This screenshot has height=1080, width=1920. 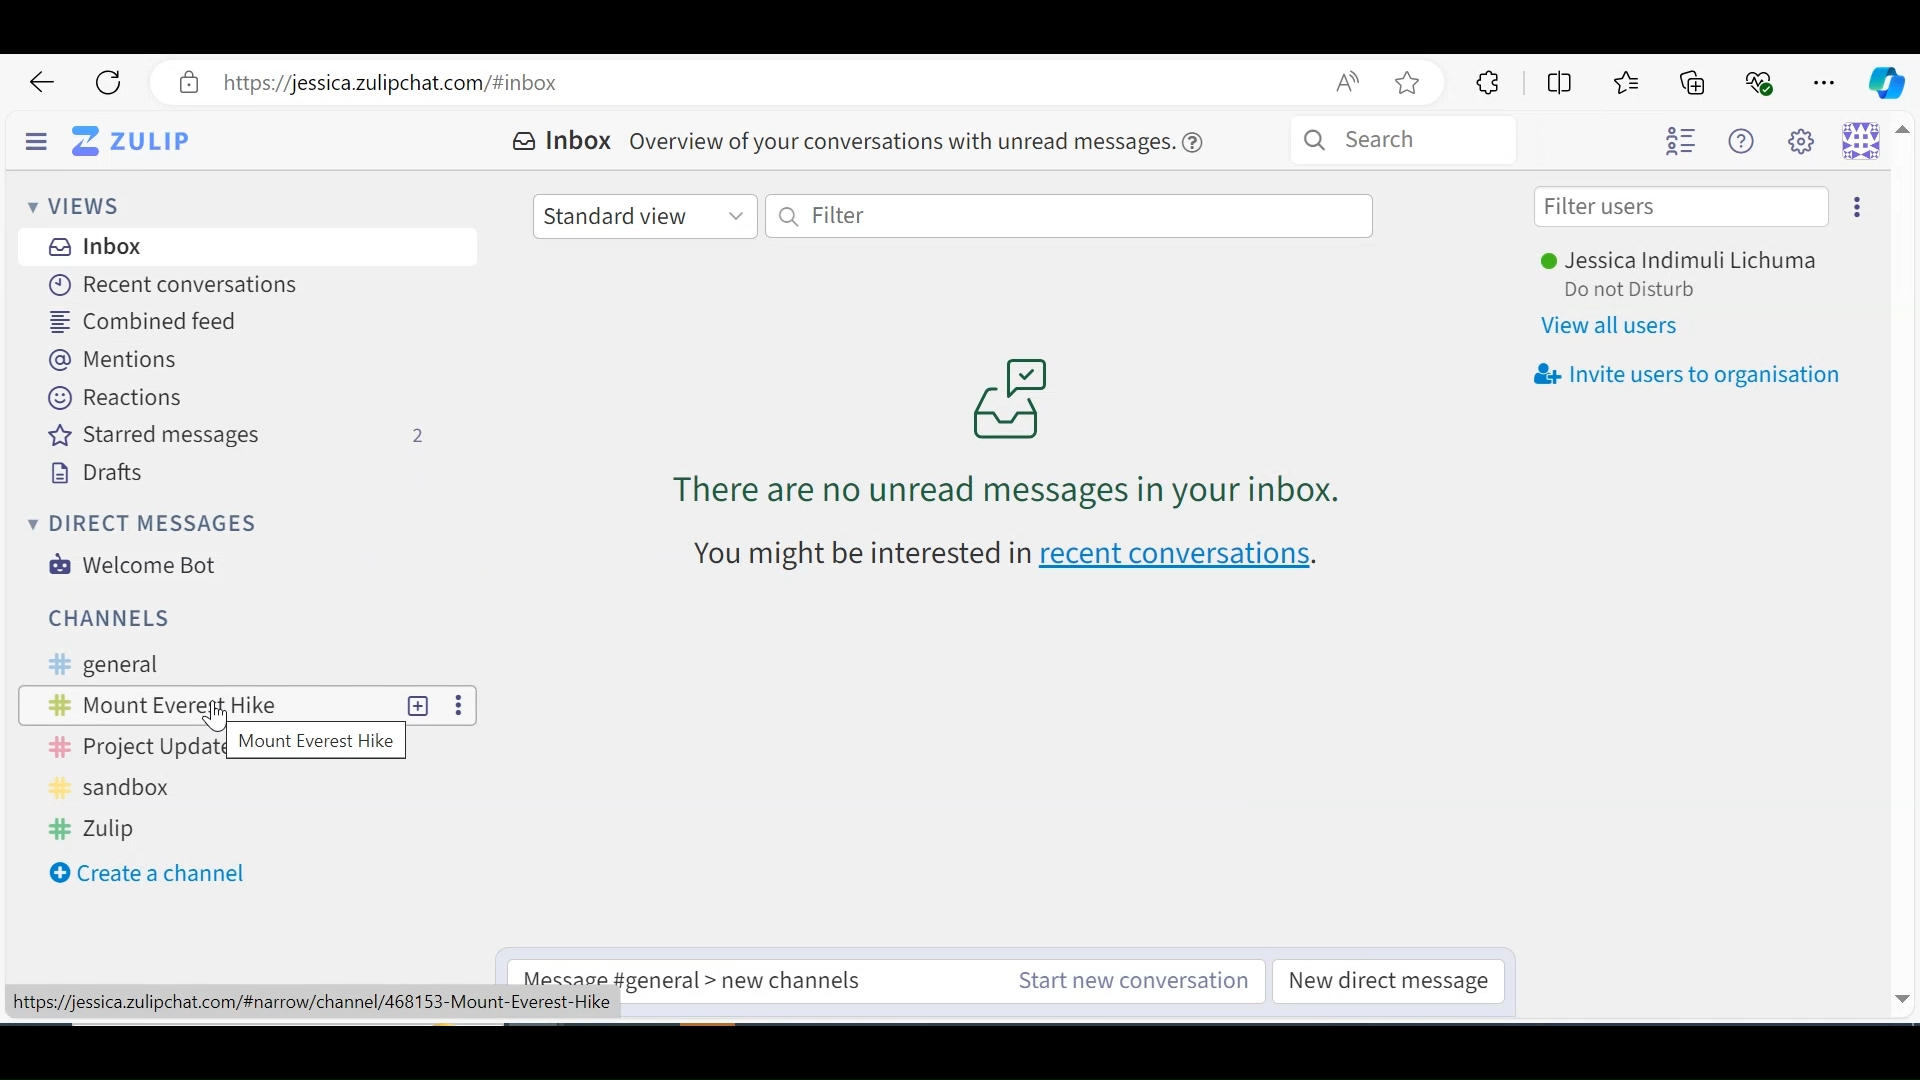 What do you see at coordinates (1864, 142) in the screenshot?
I see `Personal menu` at bounding box center [1864, 142].